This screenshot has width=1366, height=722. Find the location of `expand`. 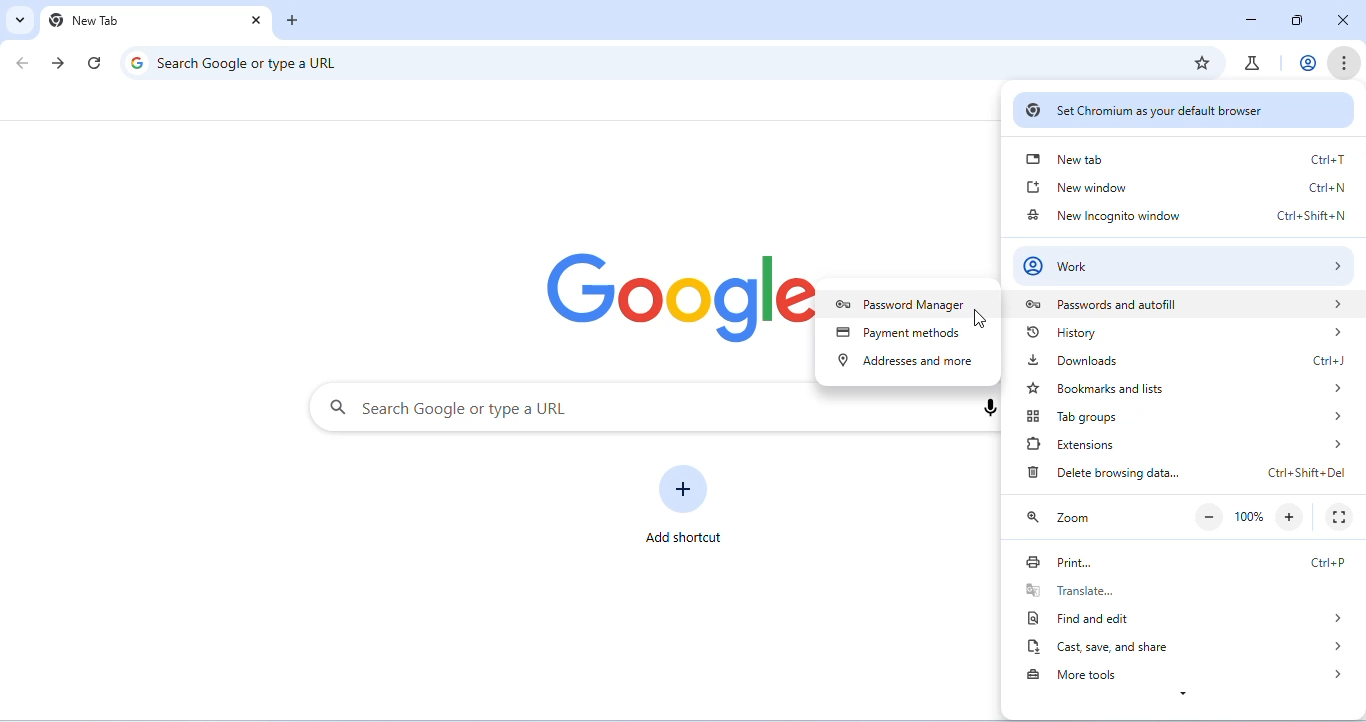

expand is located at coordinates (1187, 697).